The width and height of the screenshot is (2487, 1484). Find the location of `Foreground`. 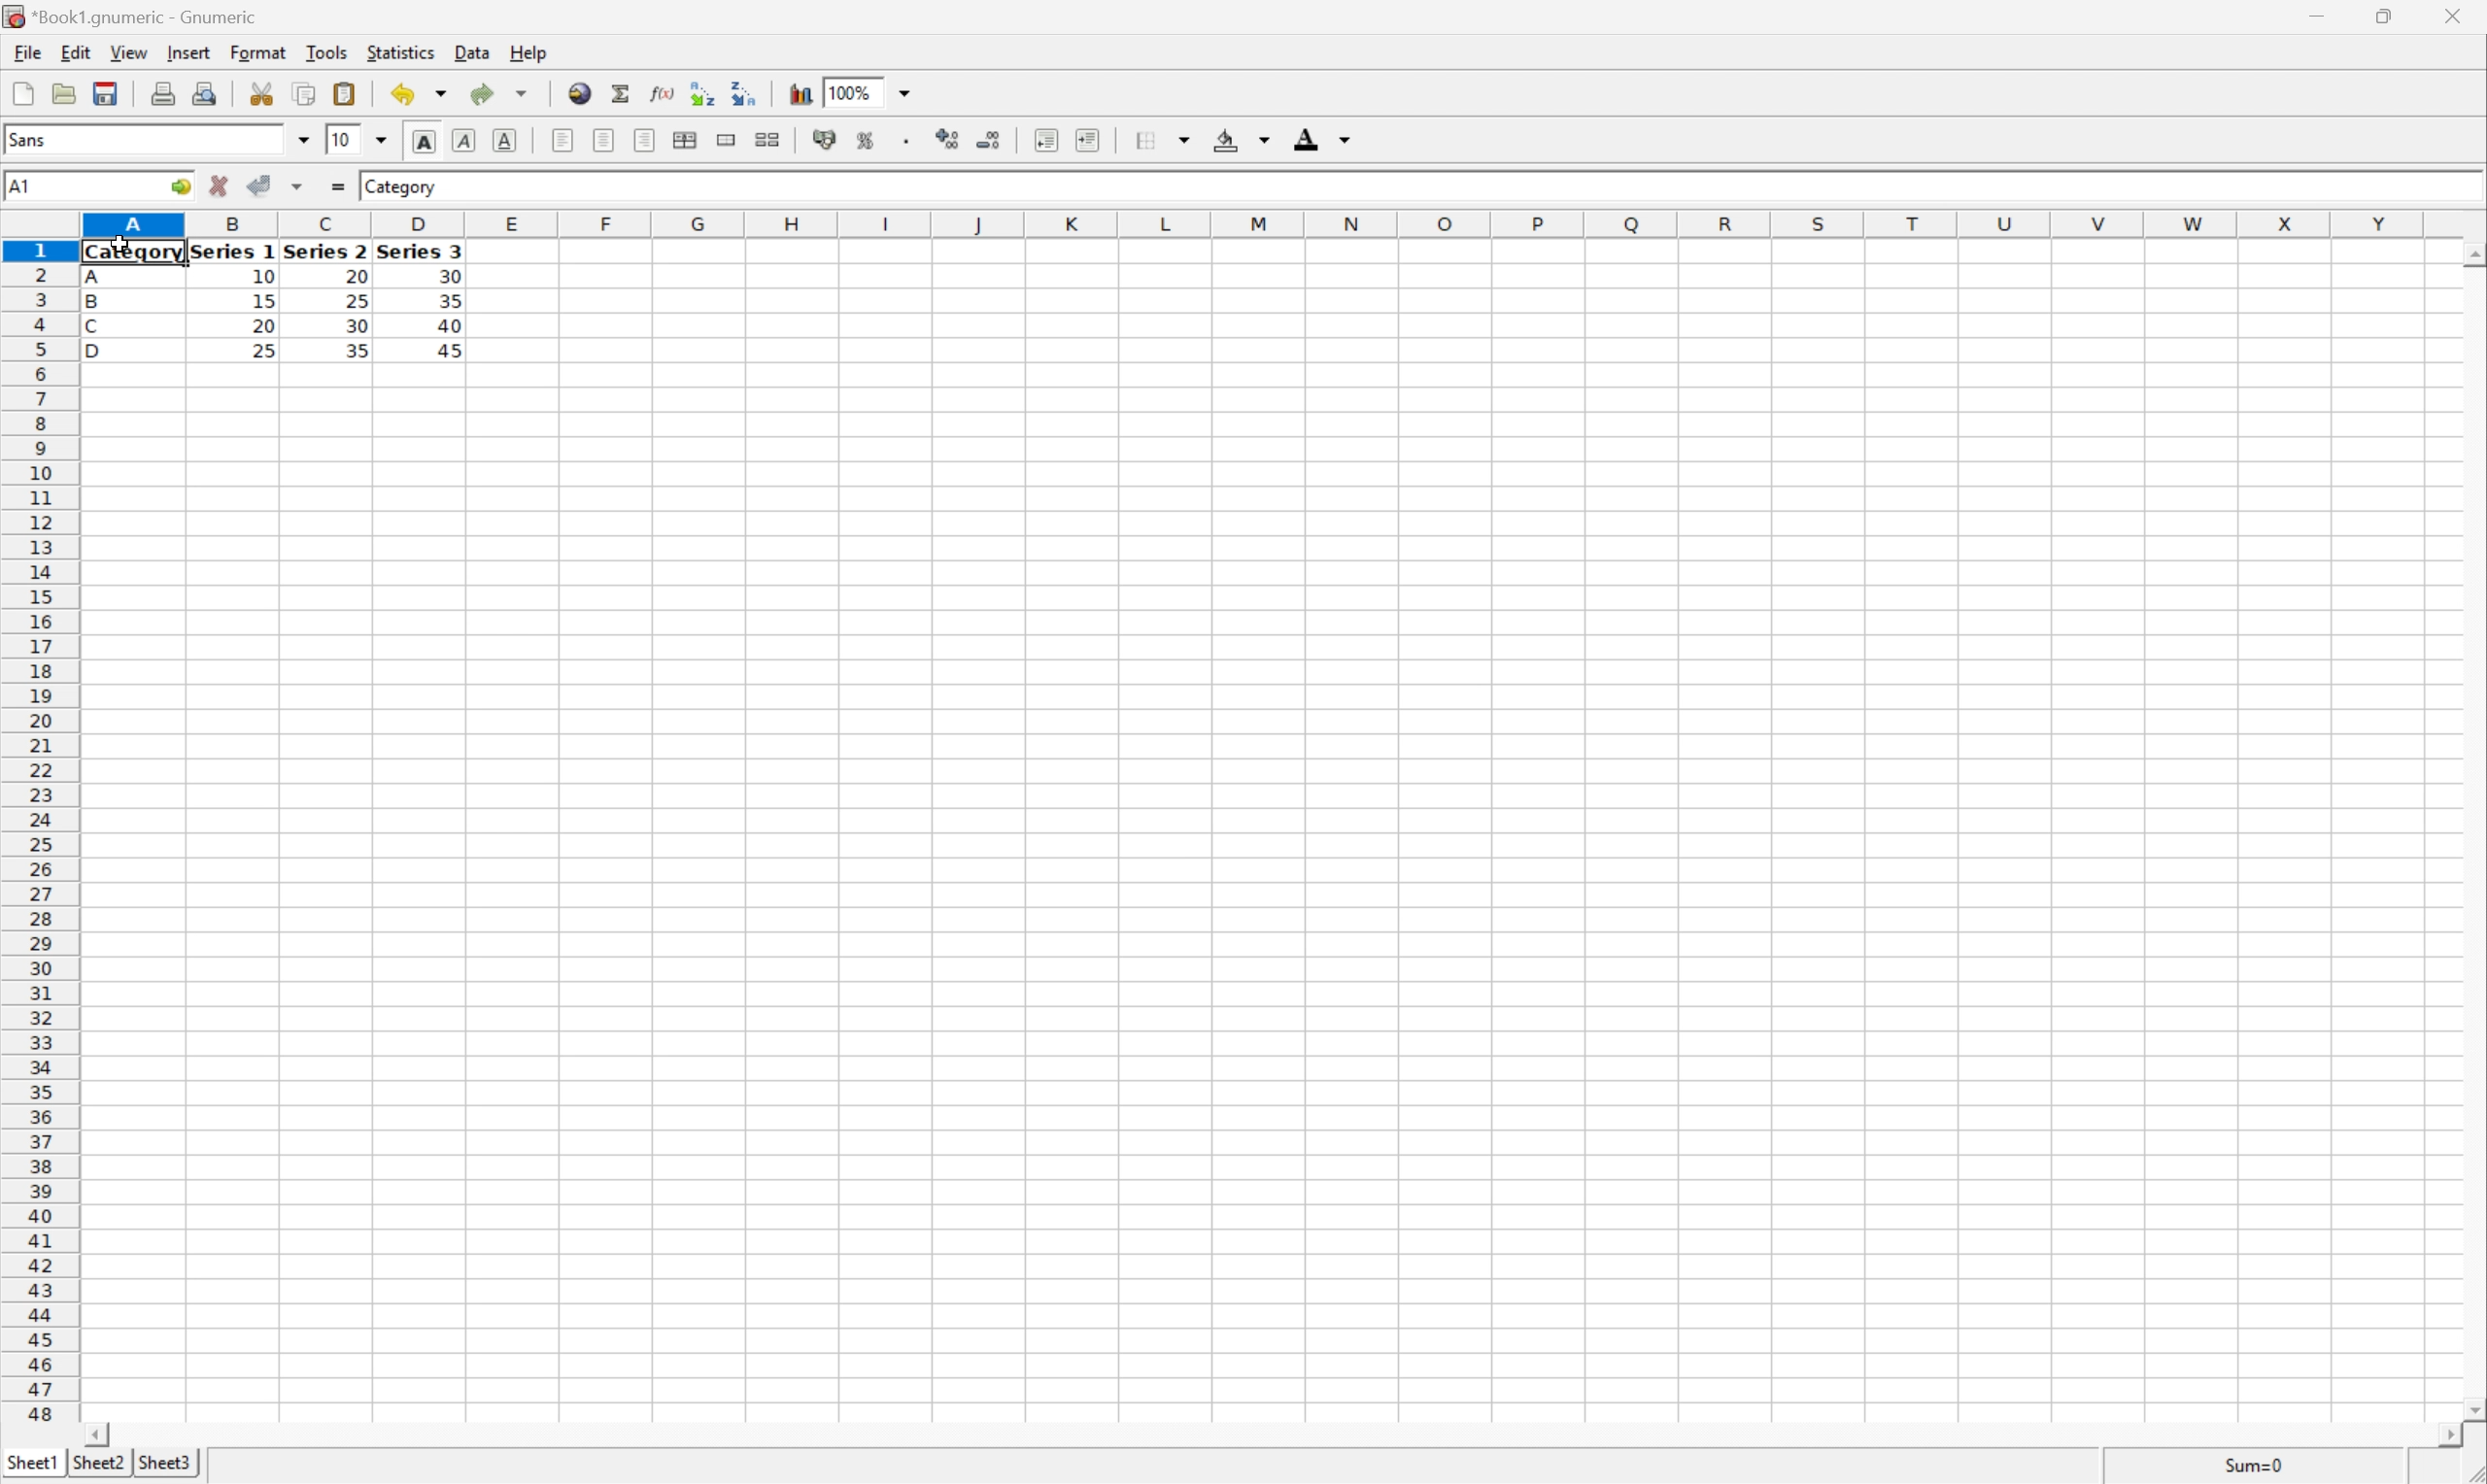

Foreground is located at coordinates (1320, 136).